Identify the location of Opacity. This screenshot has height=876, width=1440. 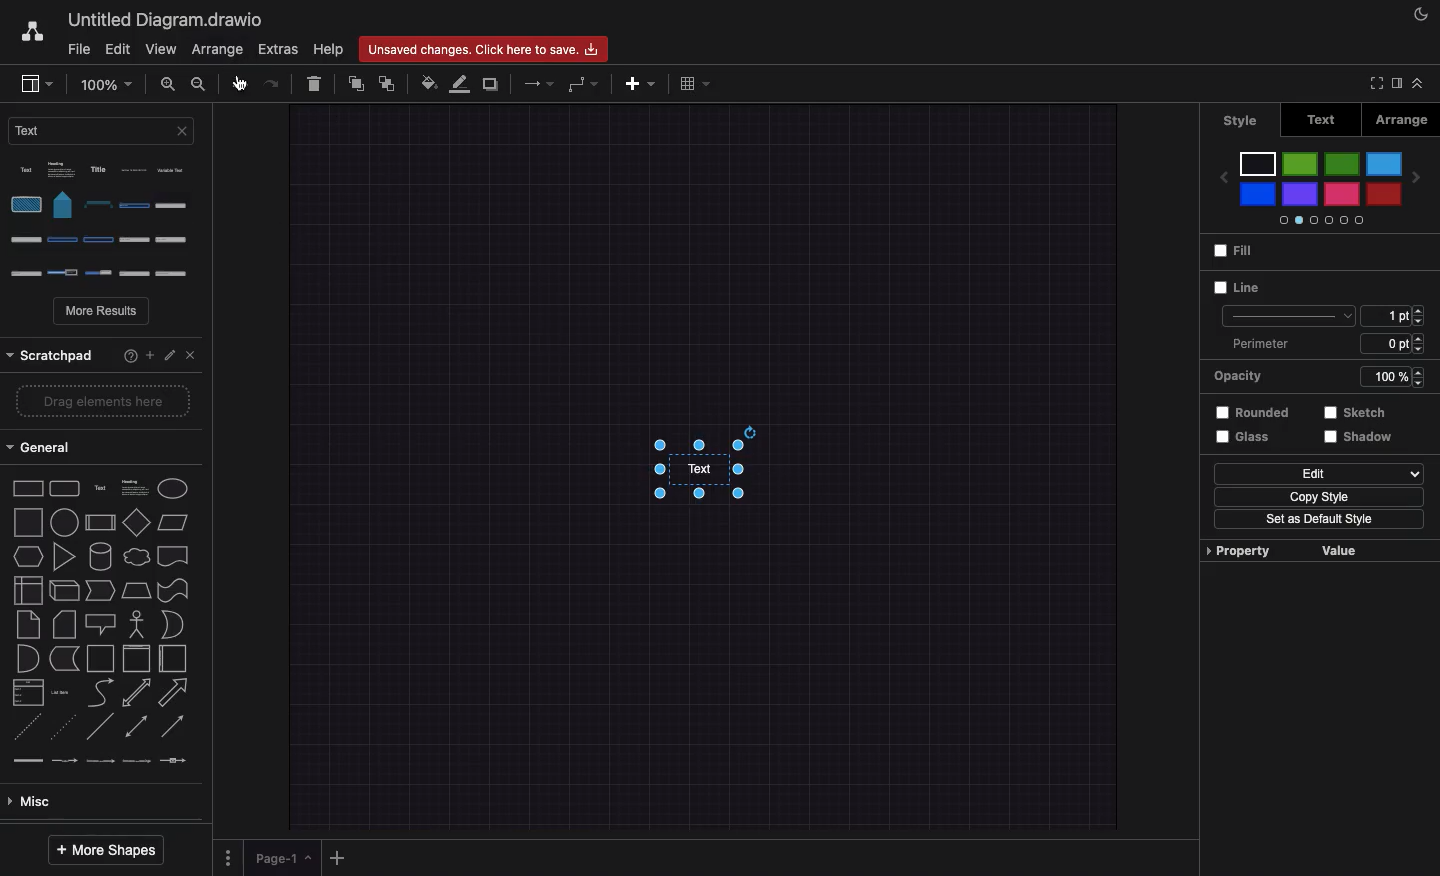
(1314, 377).